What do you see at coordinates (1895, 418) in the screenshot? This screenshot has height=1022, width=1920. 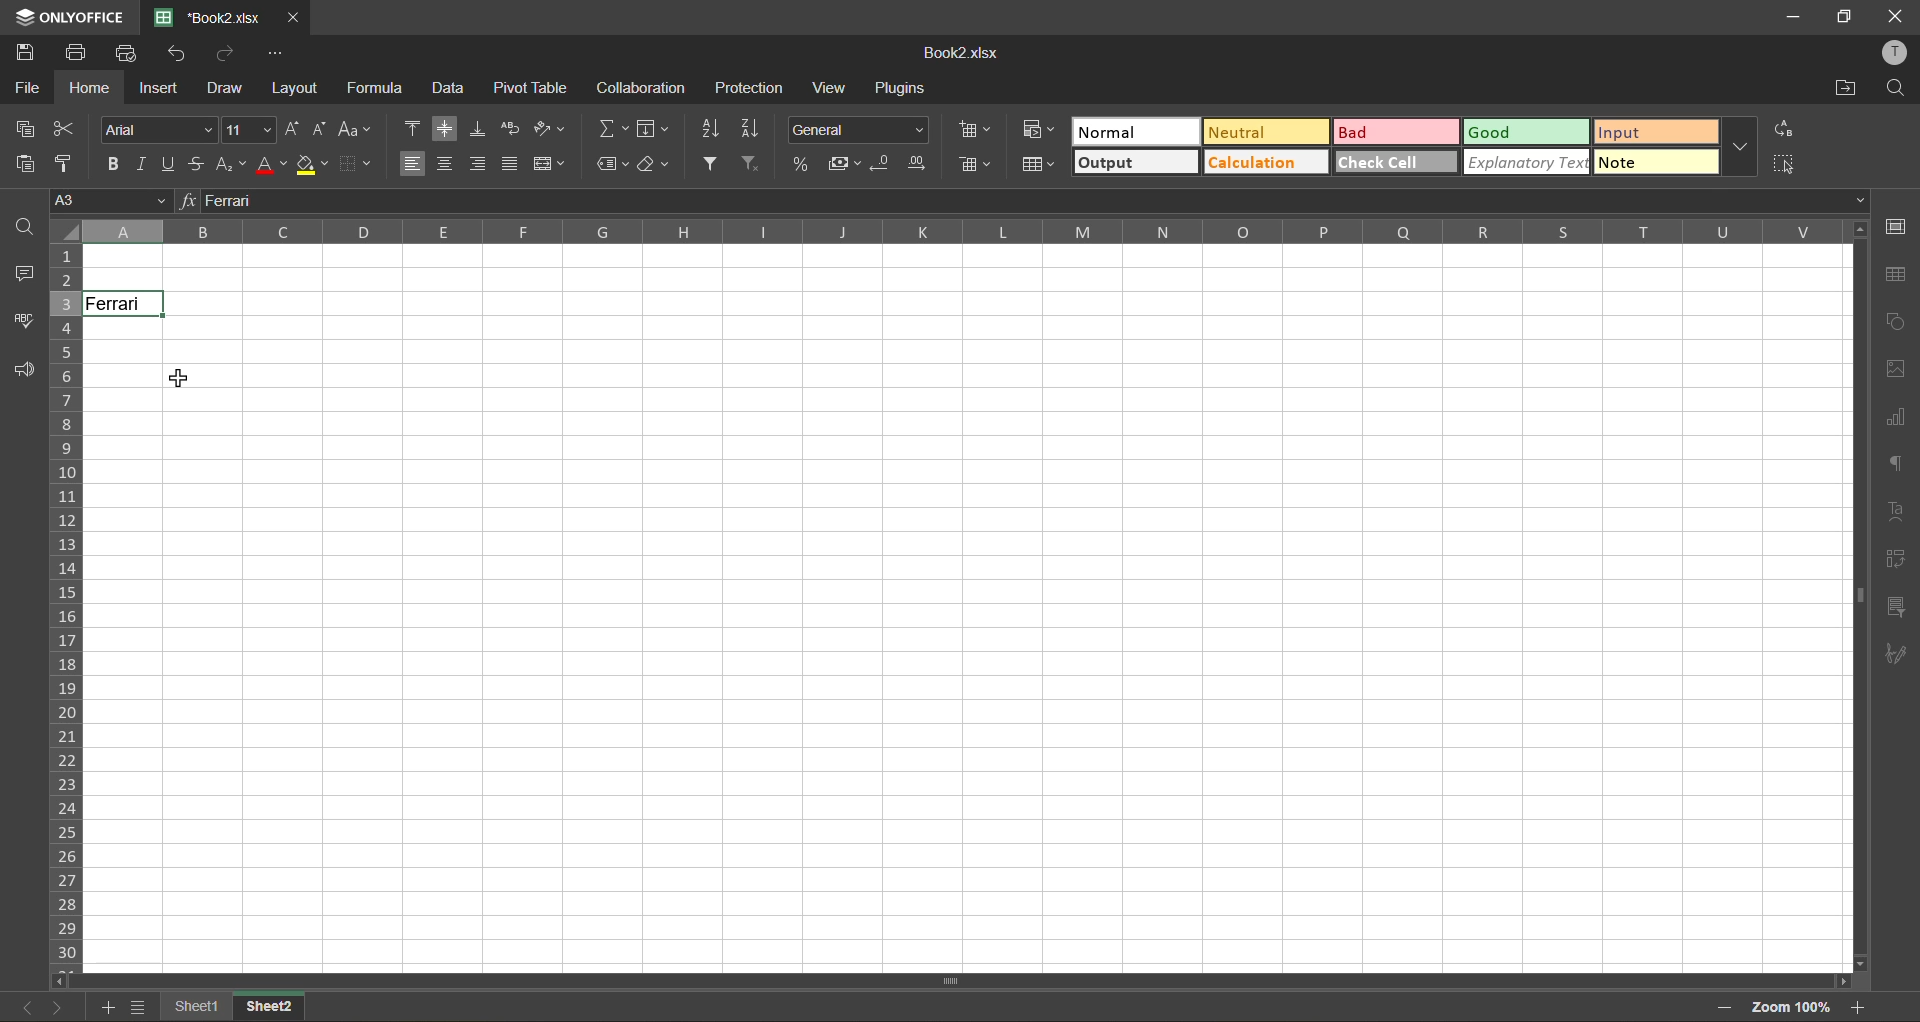 I see `charts` at bounding box center [1895, 418].